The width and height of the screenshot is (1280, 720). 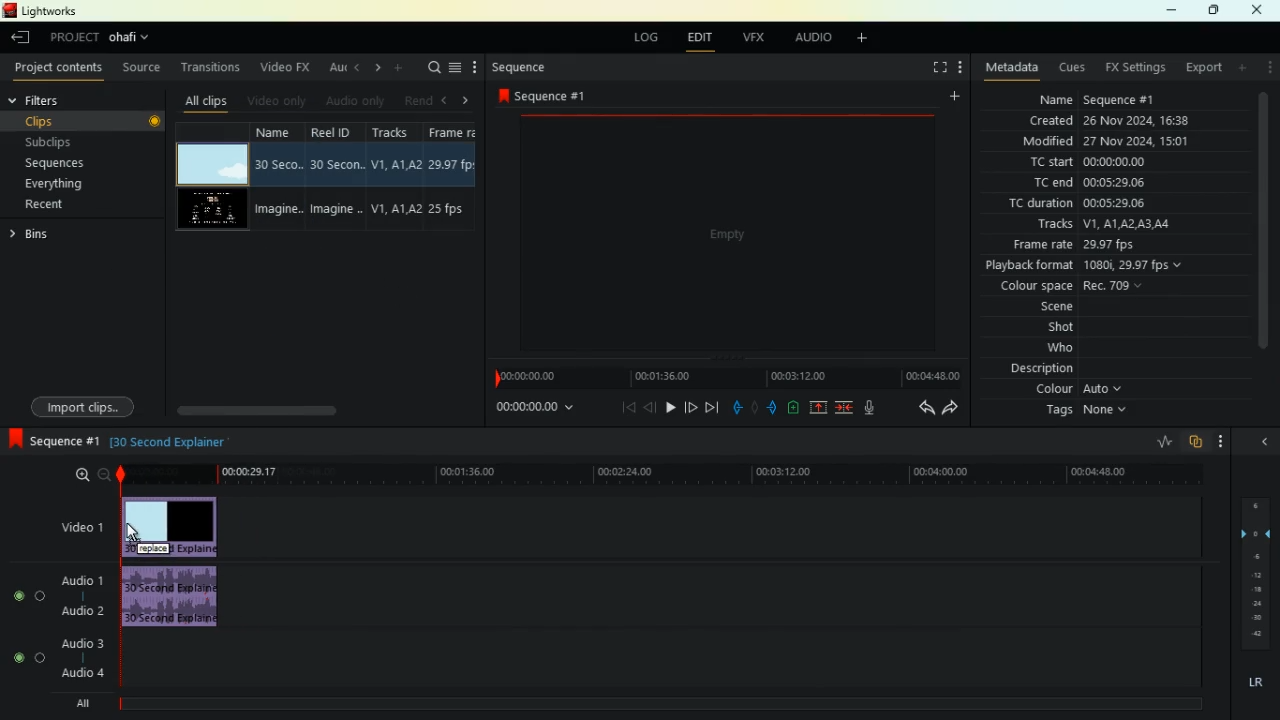 I want to click on tc start 00:00:00:00, so click(x=1113, y=163).